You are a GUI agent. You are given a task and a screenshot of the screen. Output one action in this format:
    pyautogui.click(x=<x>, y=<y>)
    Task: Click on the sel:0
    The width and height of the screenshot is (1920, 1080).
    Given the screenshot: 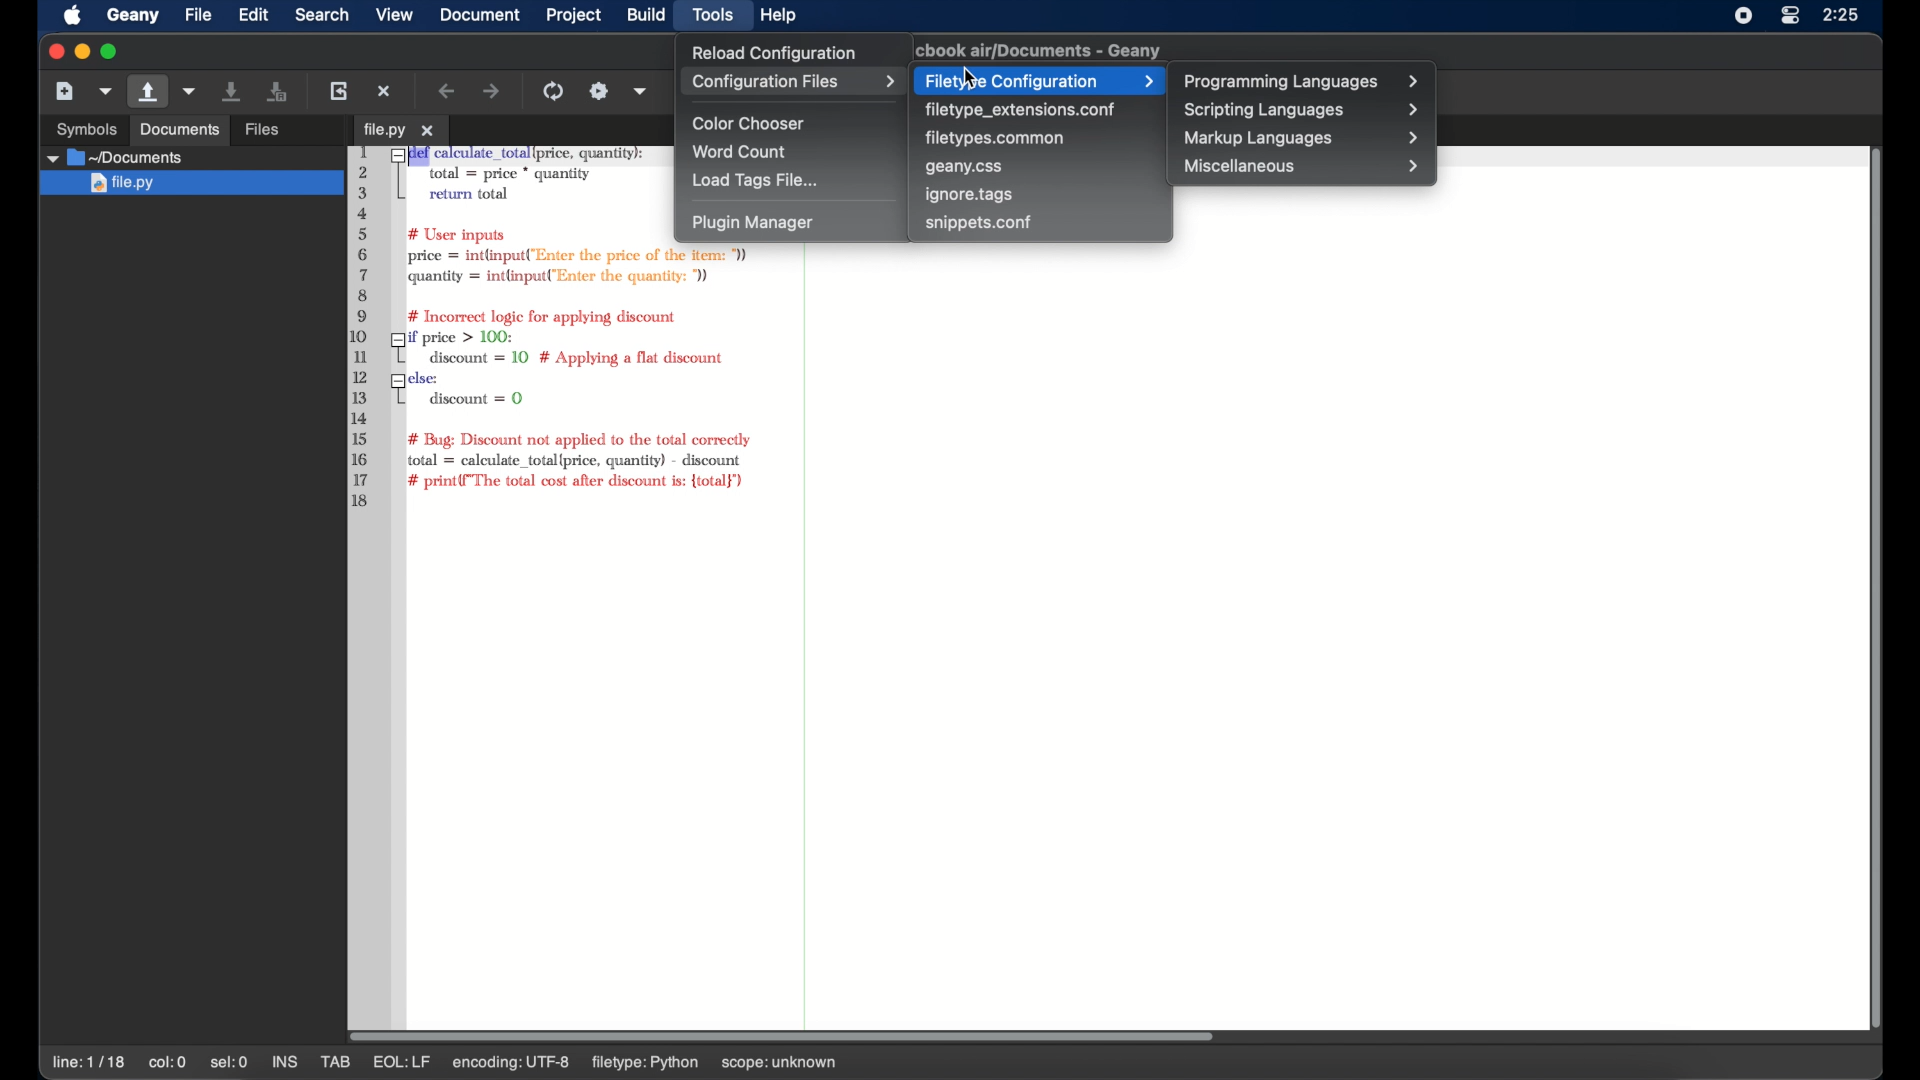 What is the action you would take?
    pyautogui.click(x=230, y=1062)
    